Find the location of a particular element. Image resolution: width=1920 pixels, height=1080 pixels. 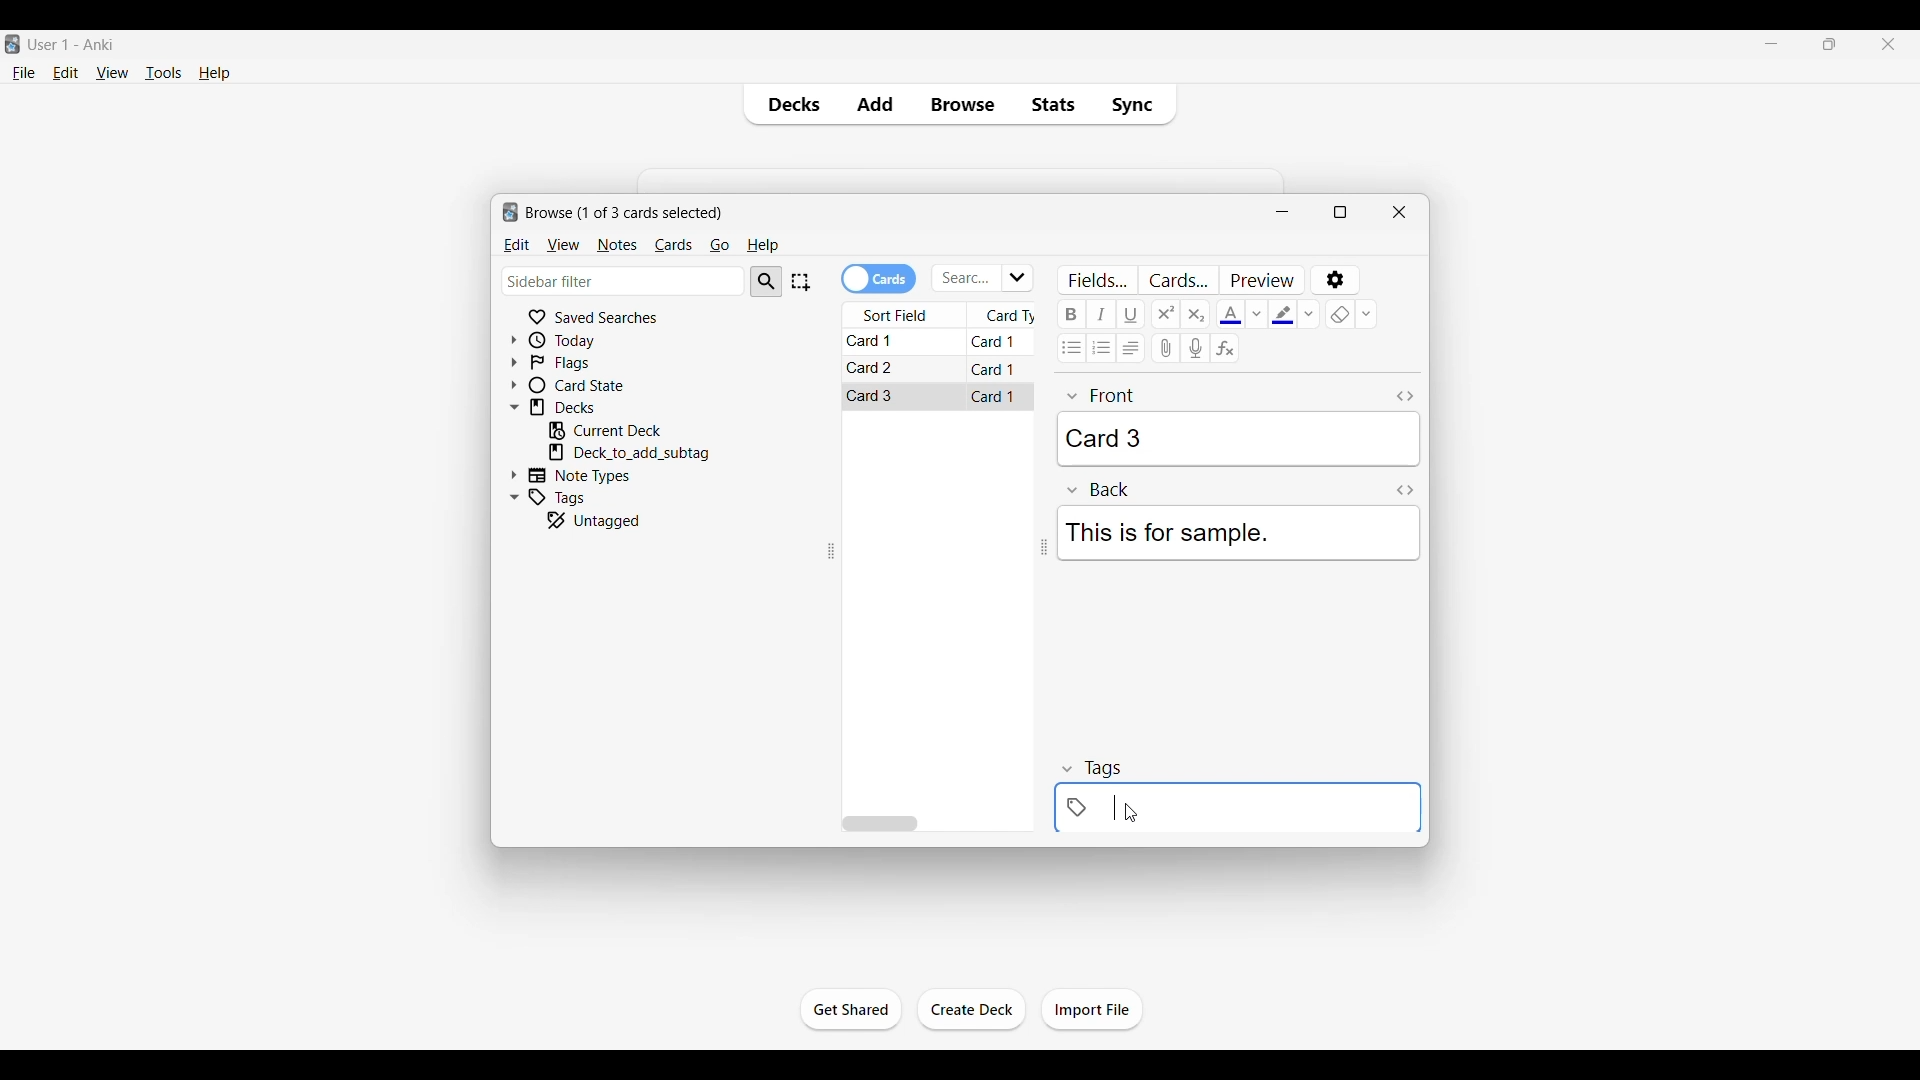

Show window in is located at coordinates (1341, 212).